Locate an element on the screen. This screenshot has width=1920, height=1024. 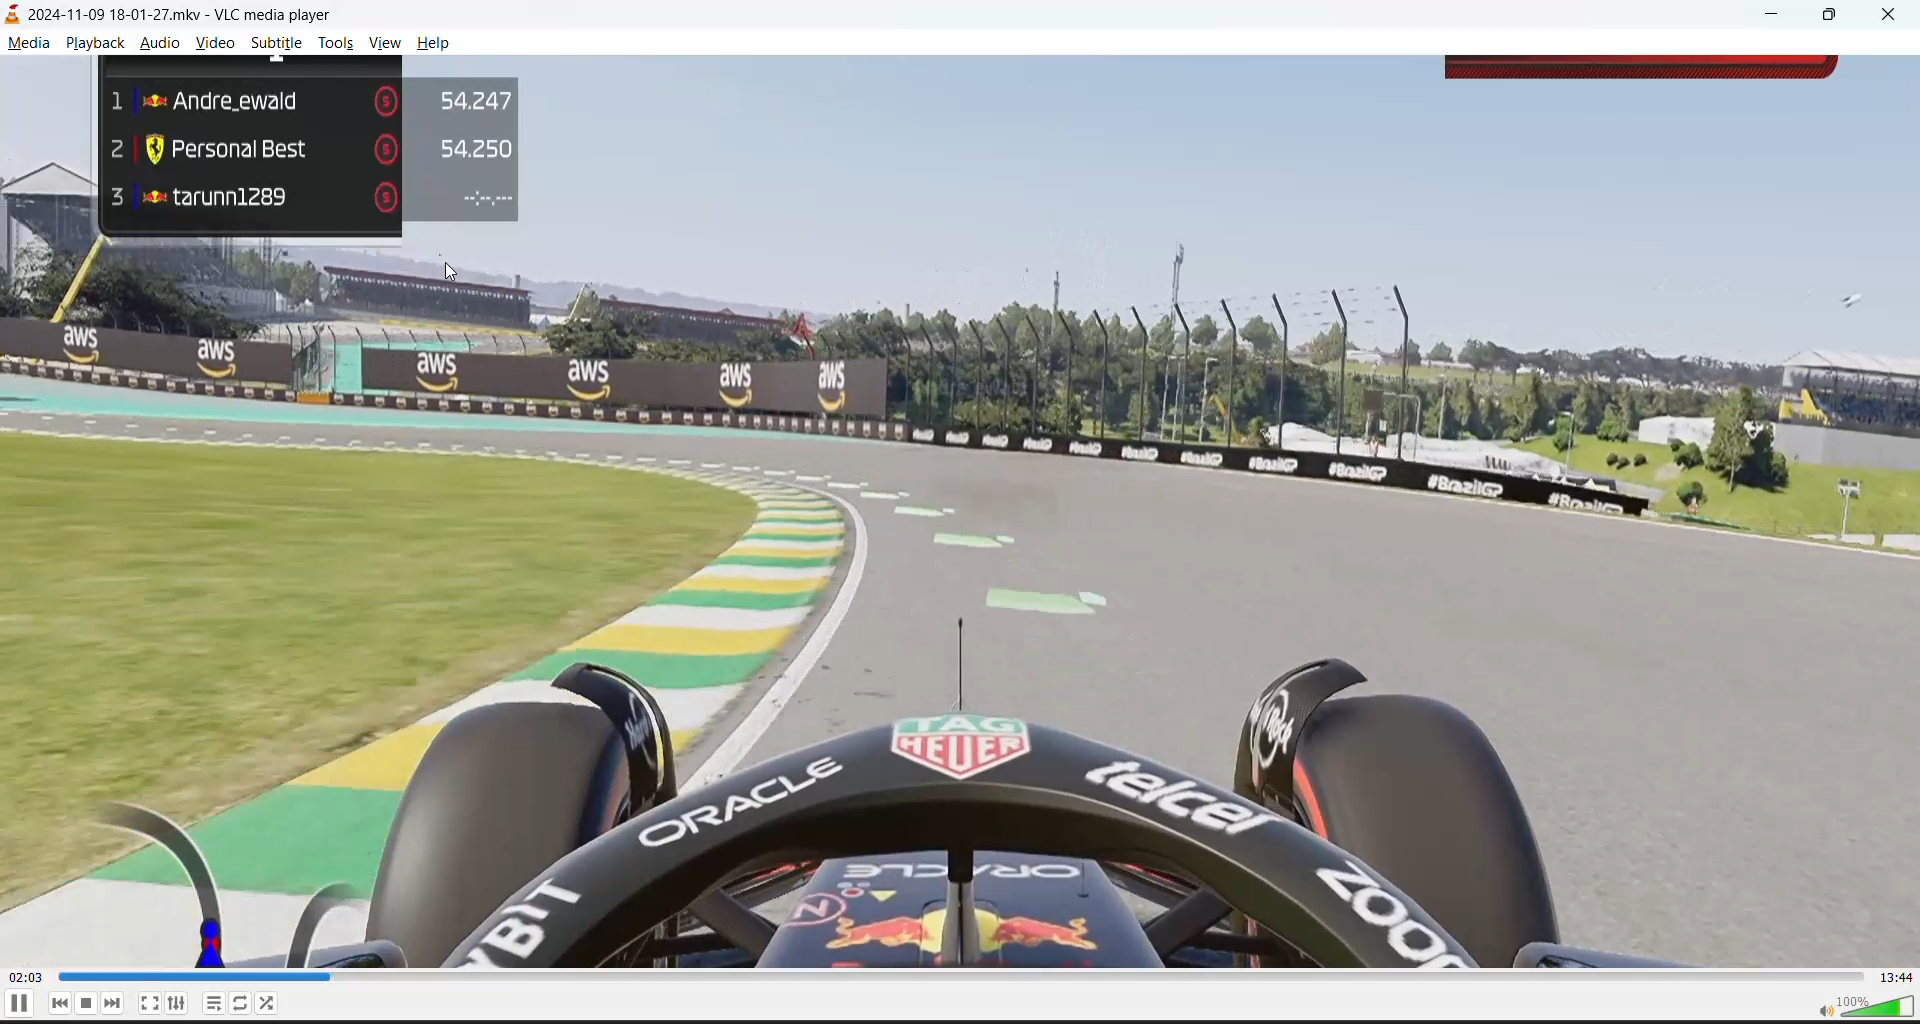
settings is located at coordinates (175, 1003).